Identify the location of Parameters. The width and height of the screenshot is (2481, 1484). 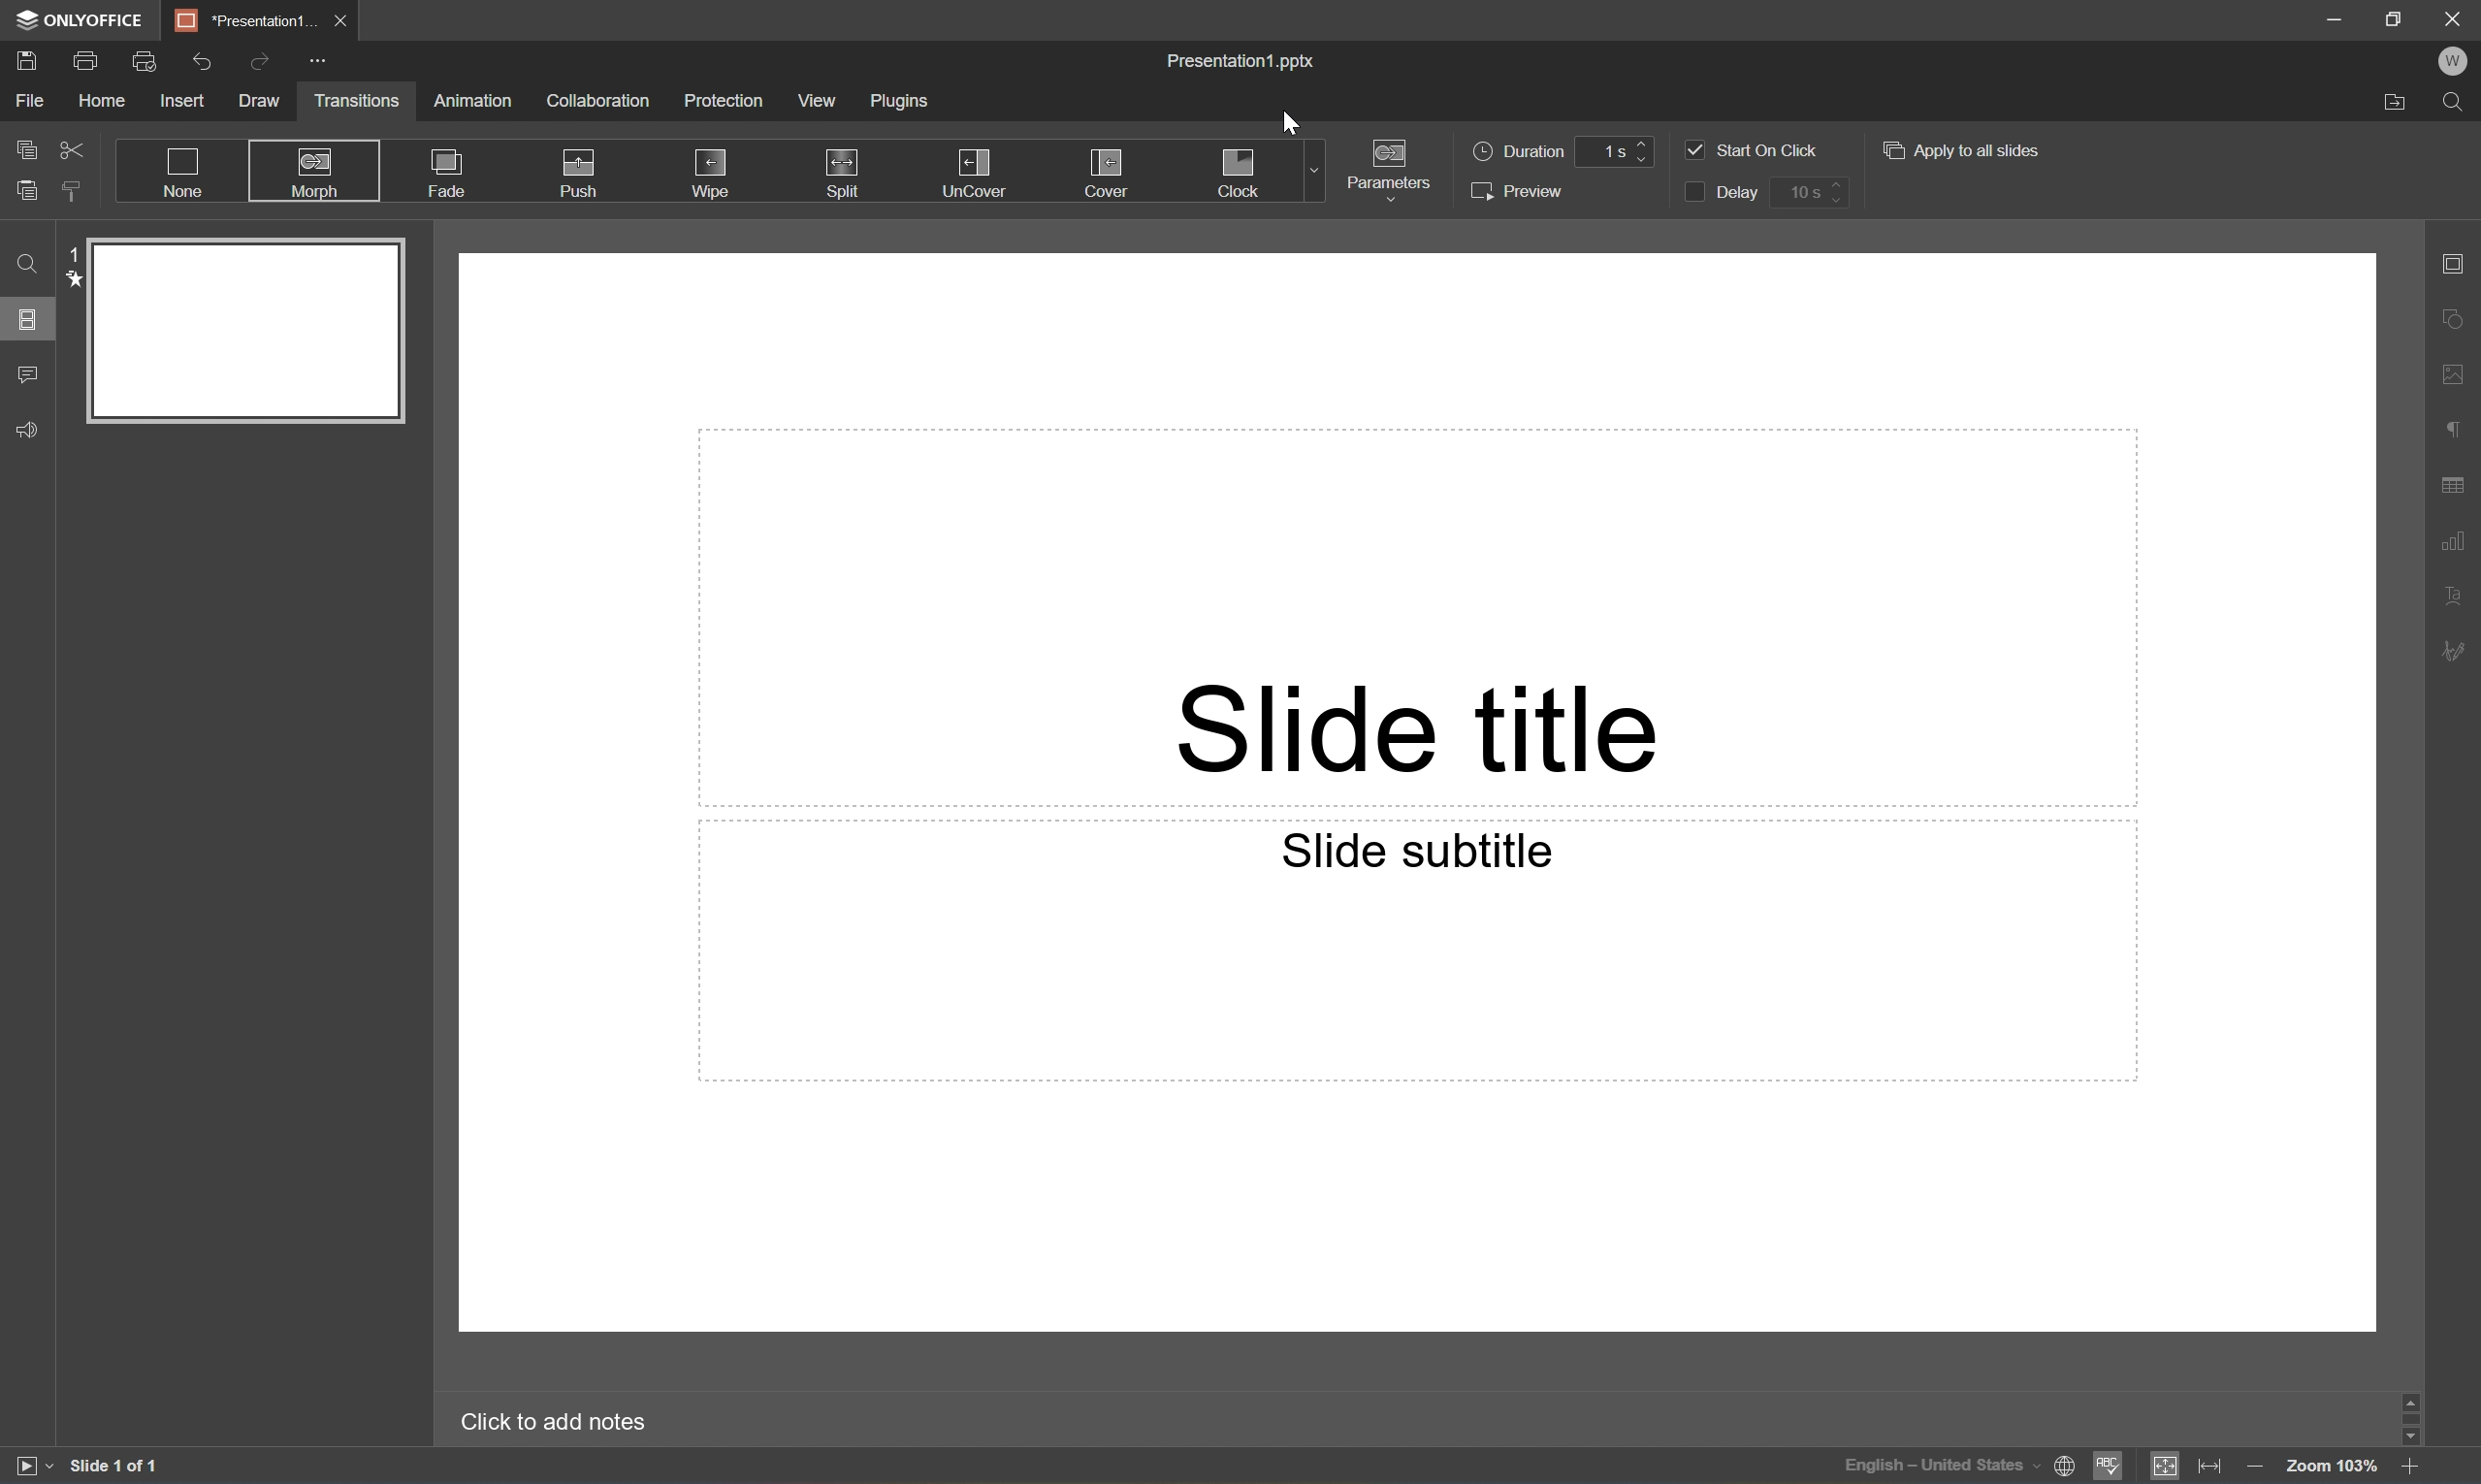
(1390, 165).